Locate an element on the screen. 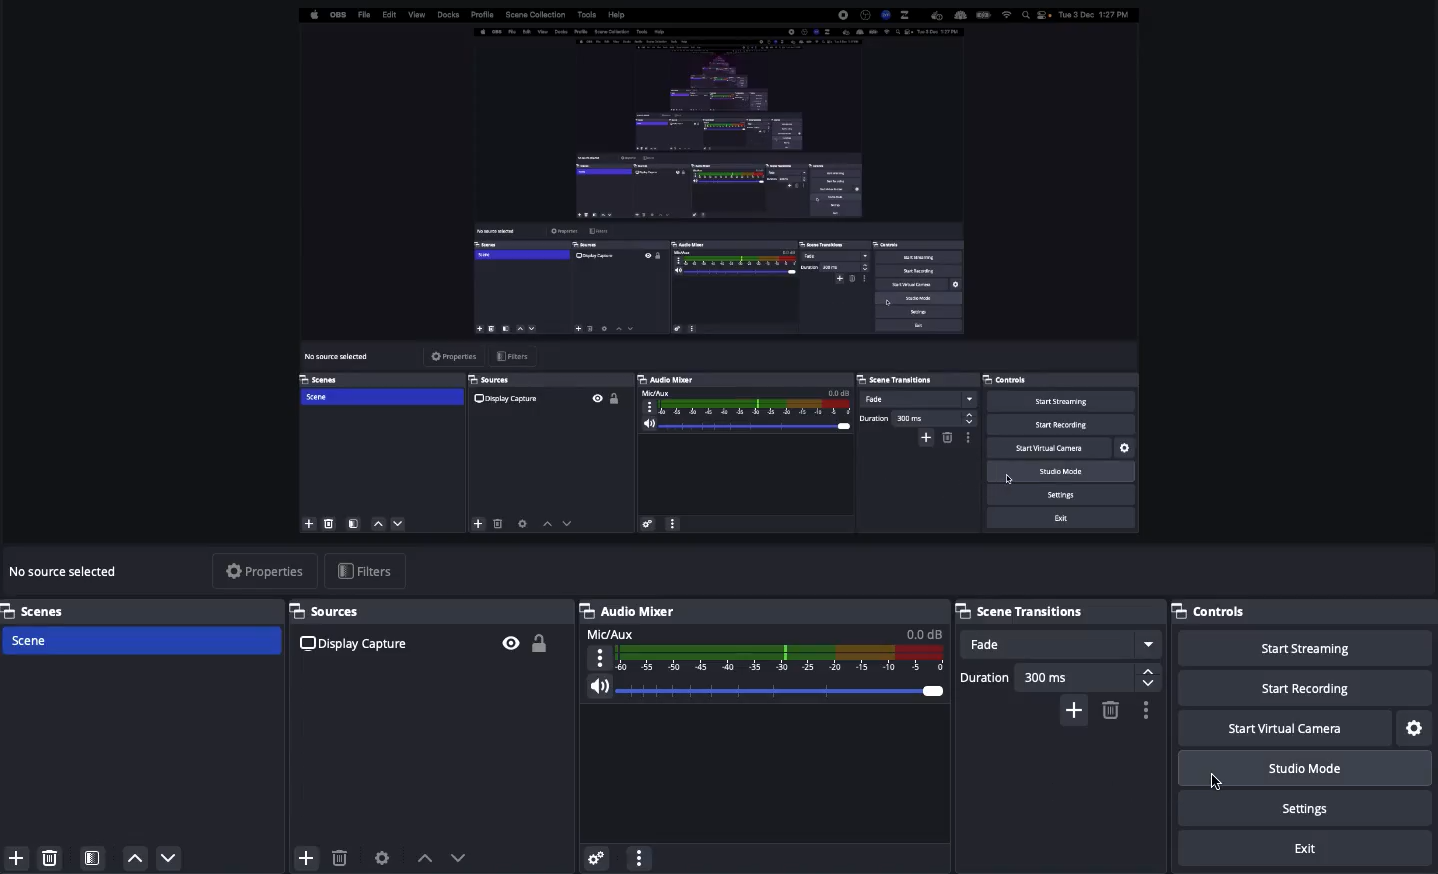 This screenshot has height=874, width=1438. Sources is located at coordinates (430, 612).